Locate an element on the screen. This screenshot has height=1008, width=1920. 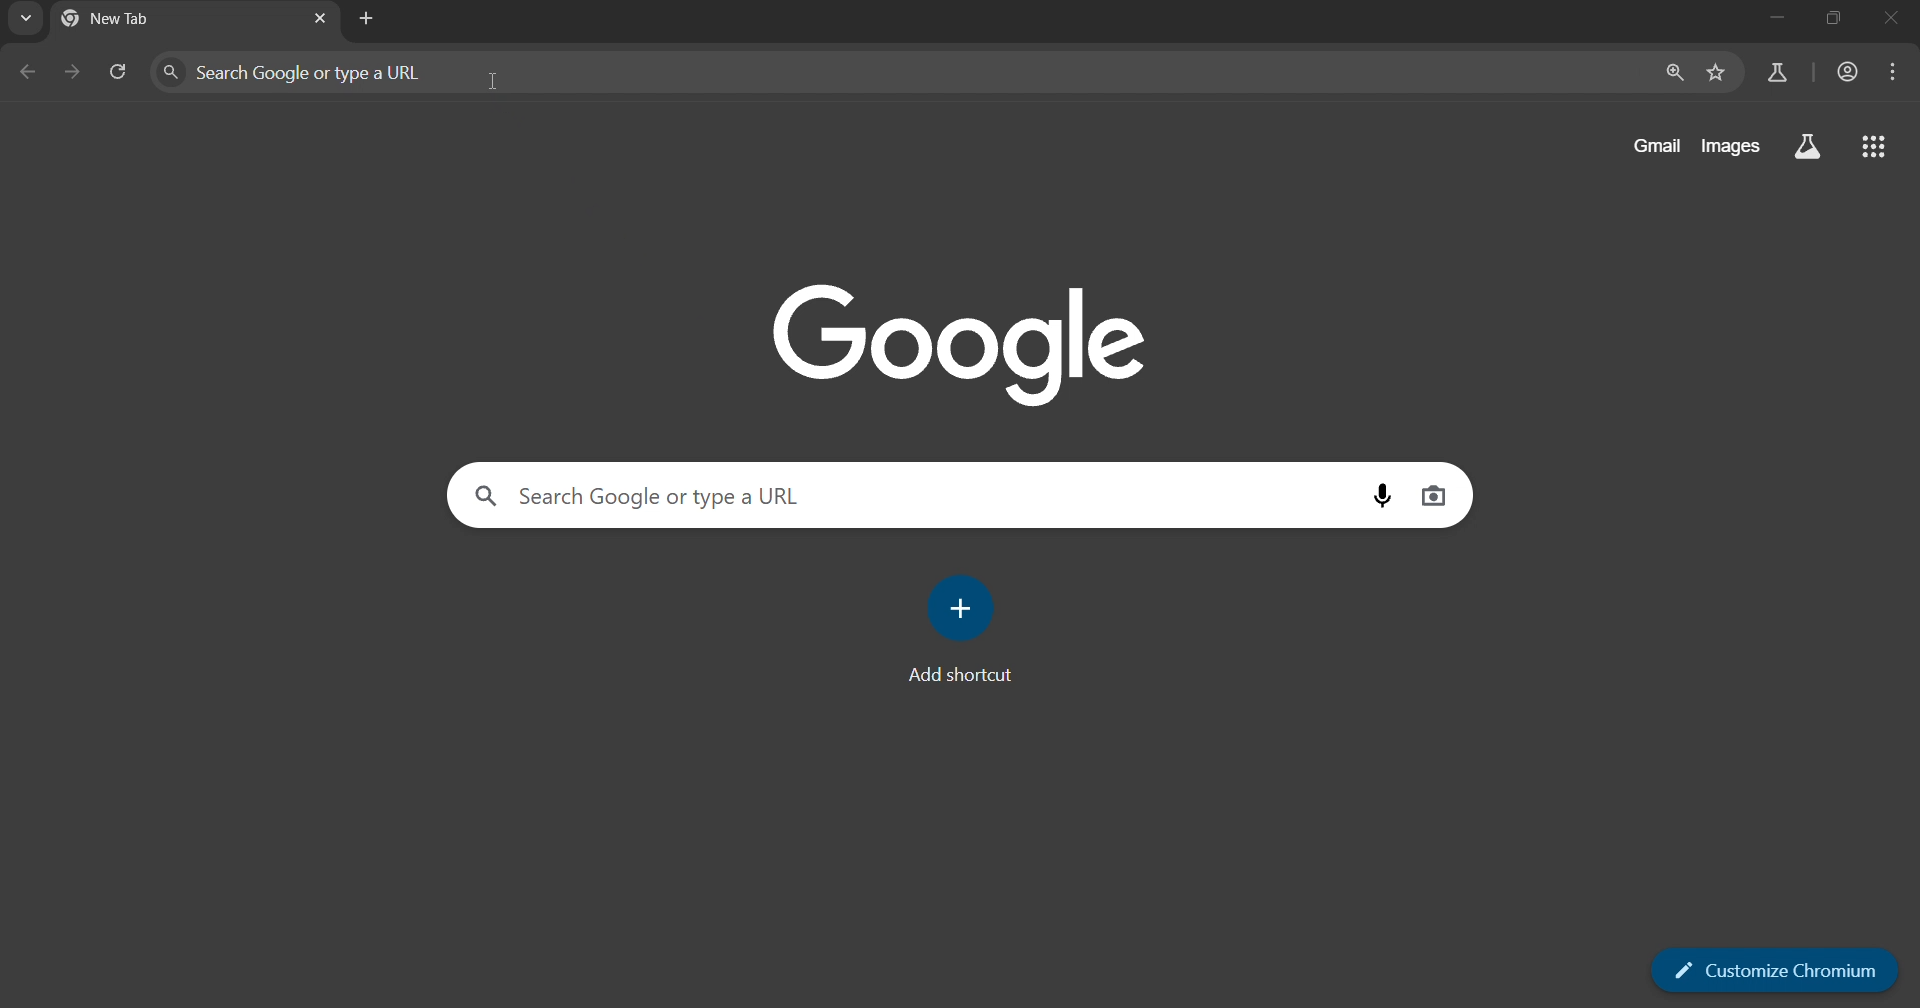
new tab is located at coordinates (367, 19).